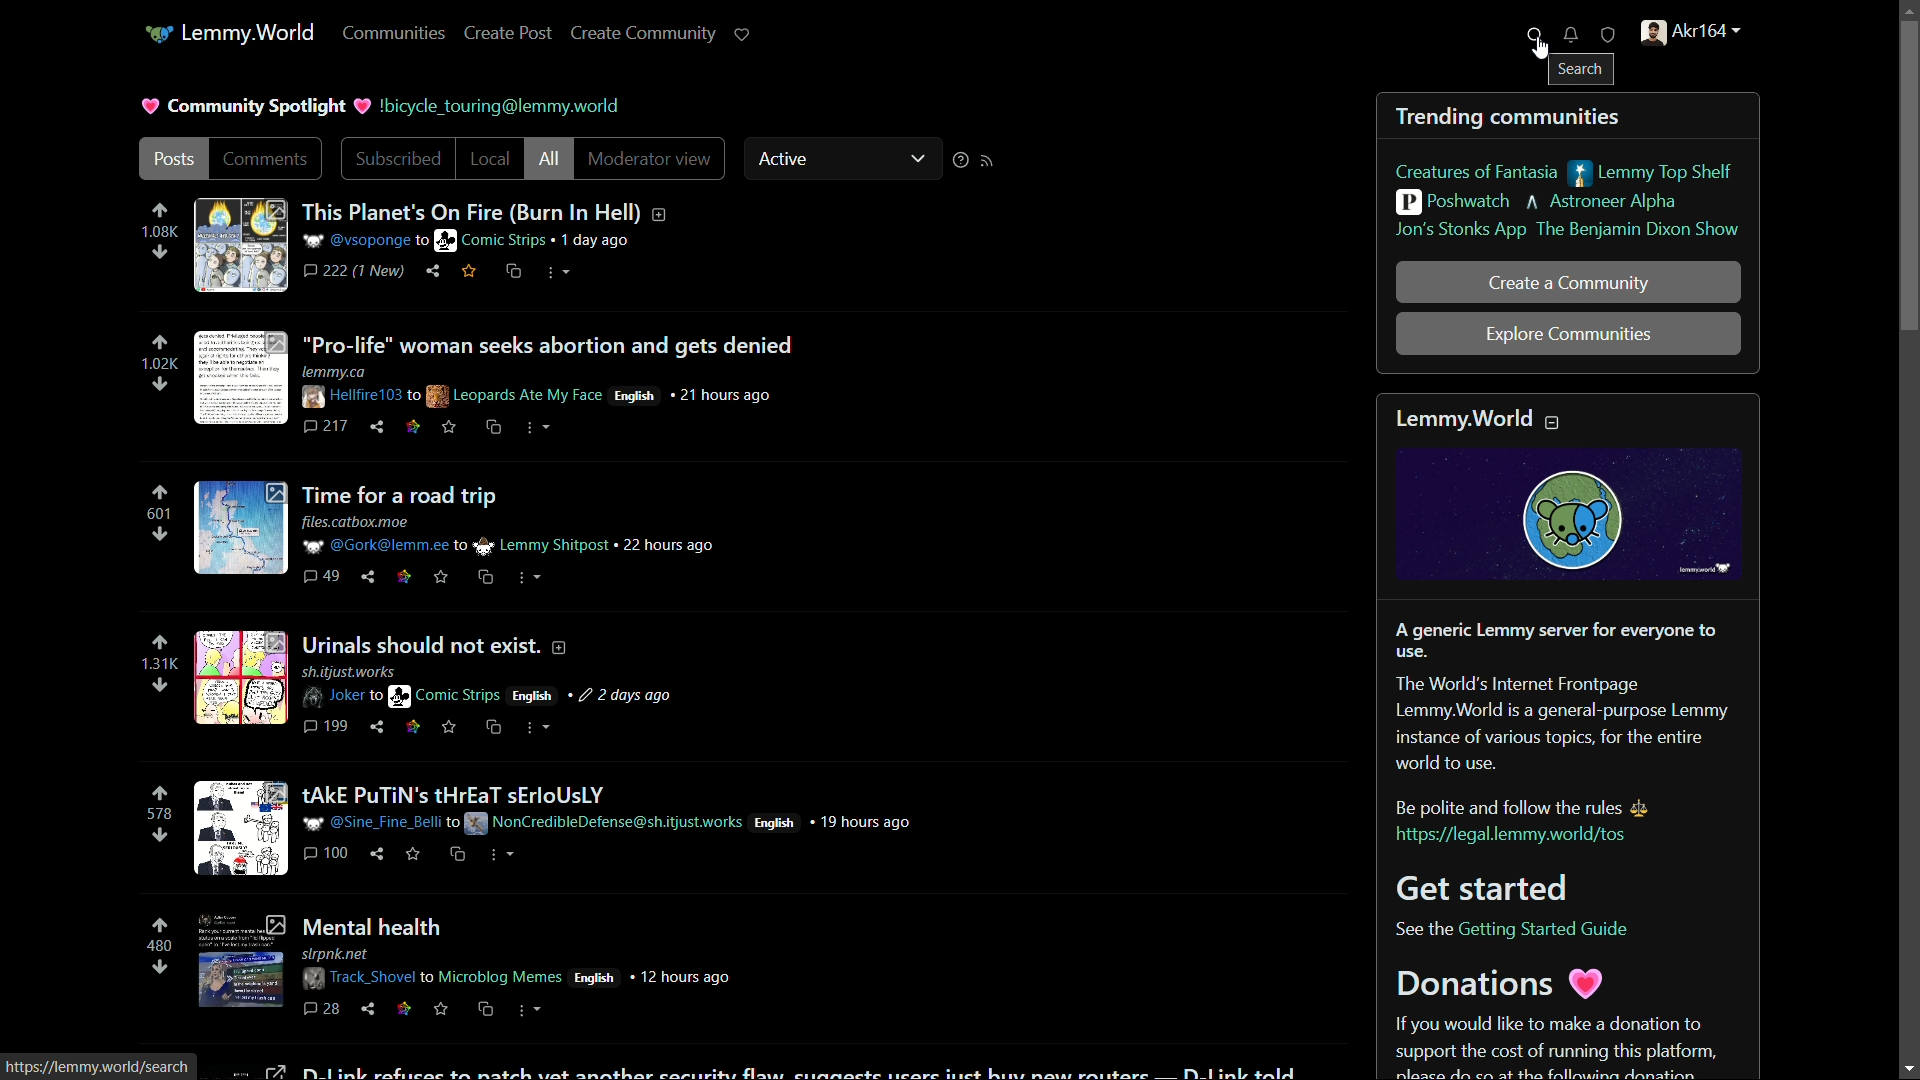 The image size is (1920, 1080). Describe the element at coordinates (160, 793) in the screenshot. I see `upvote` at that location.